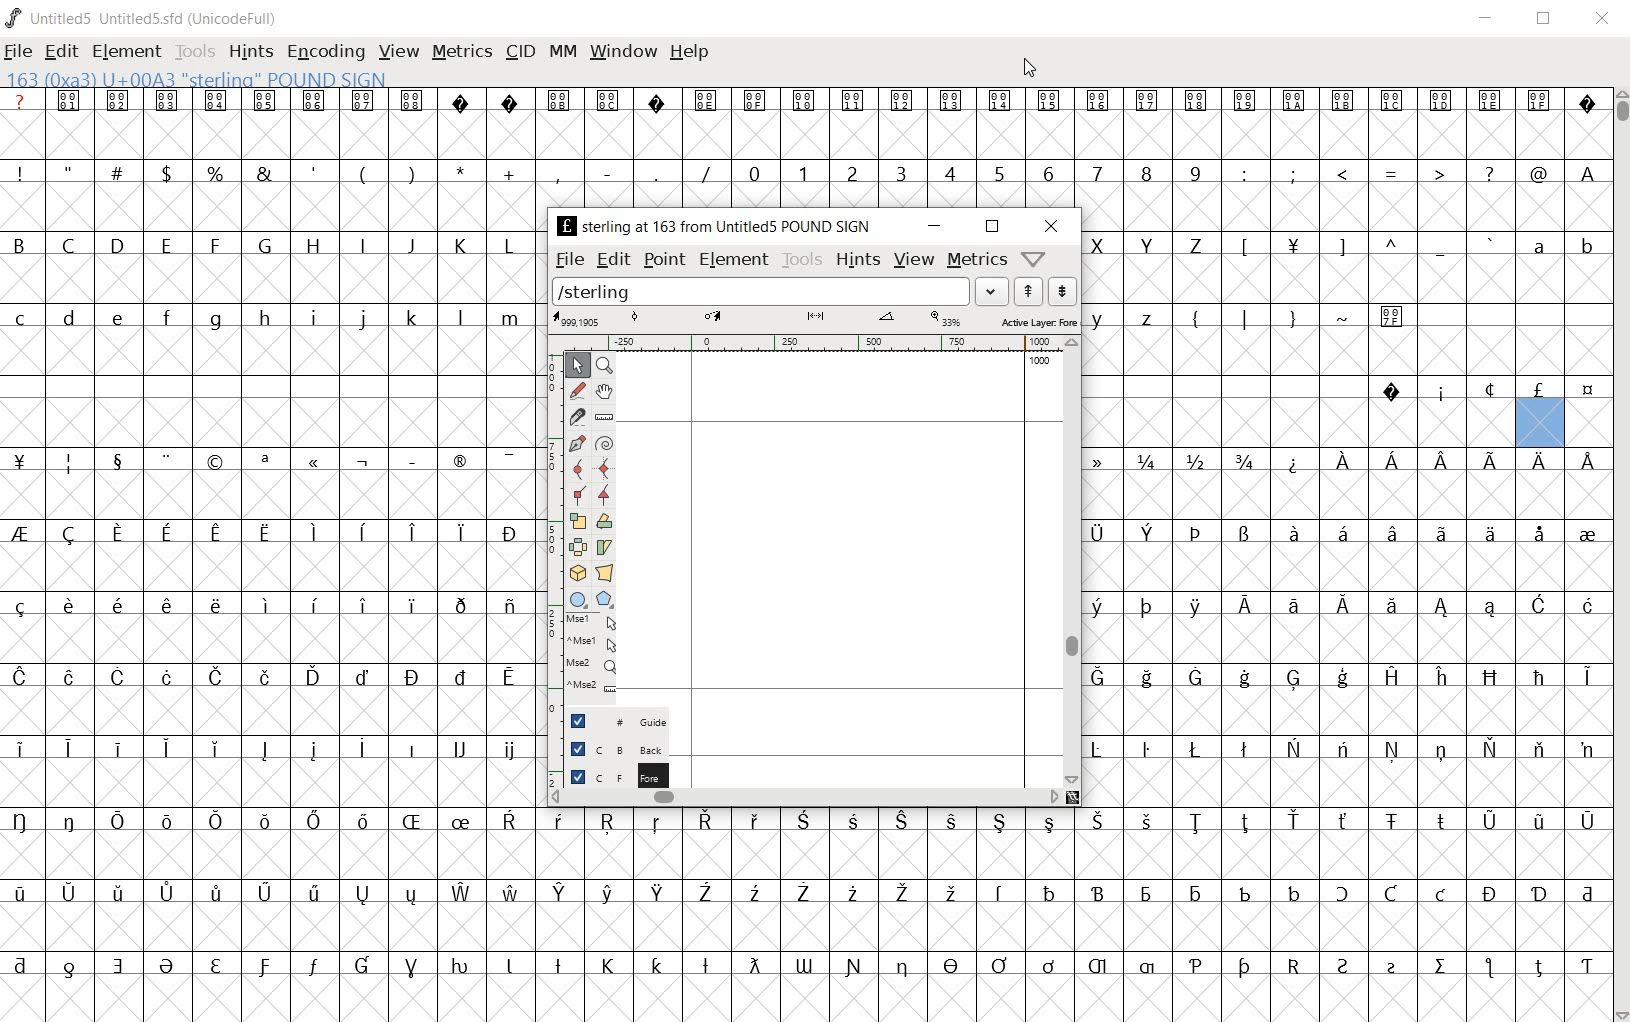 The width and height of the screenshot is (1630, 1022). I want to click on Symbol, so click(265, 823).